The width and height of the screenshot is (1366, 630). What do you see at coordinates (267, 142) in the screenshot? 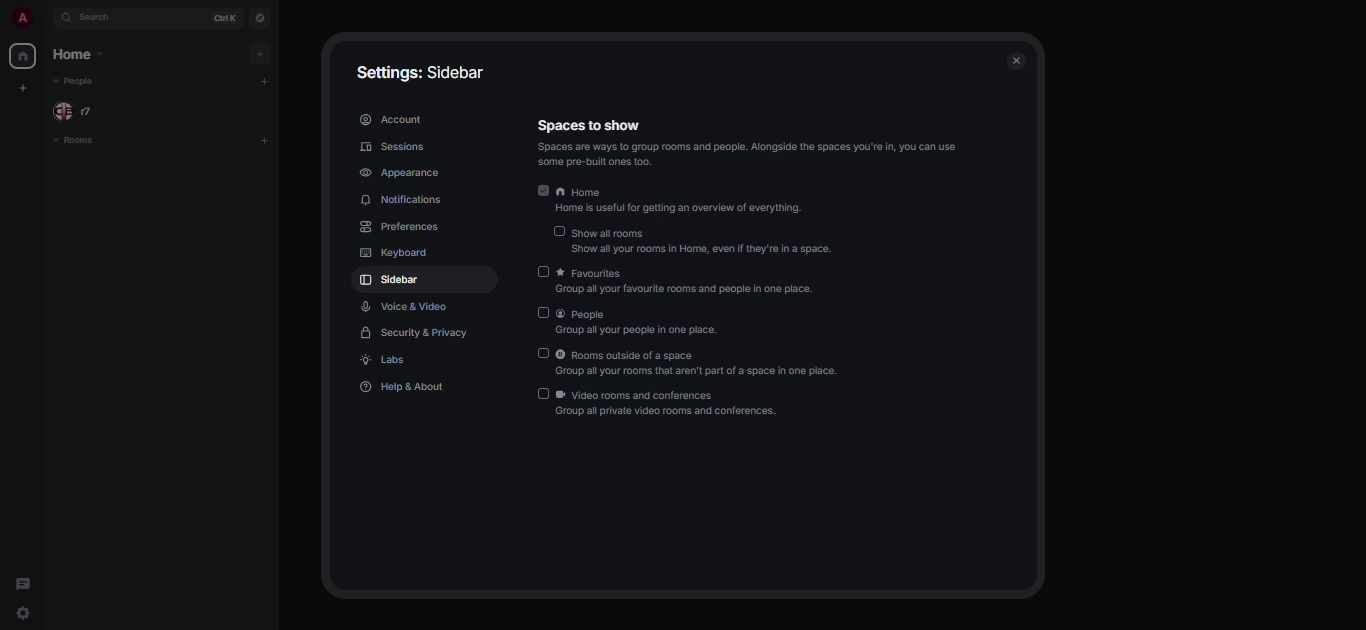
I see `add` at bounding box center [267, 142].